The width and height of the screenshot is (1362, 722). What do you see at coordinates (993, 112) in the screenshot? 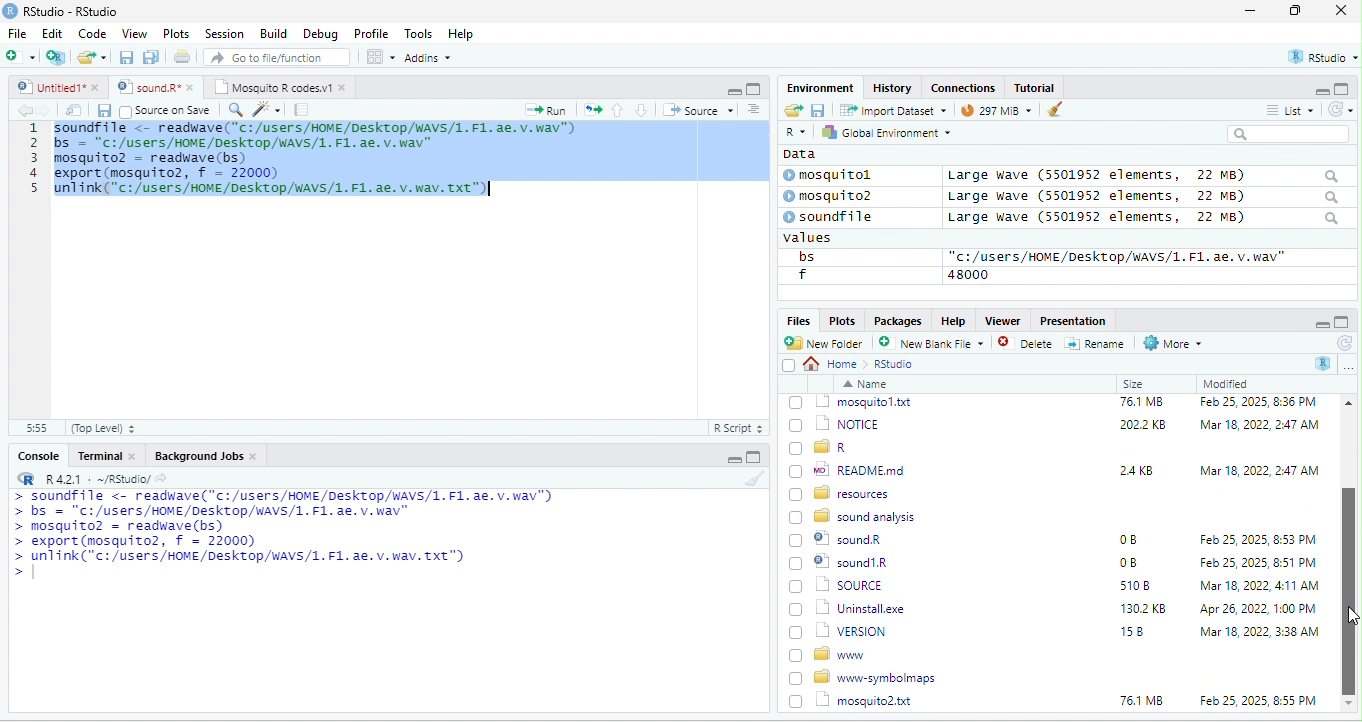
I see `9 mb` at bounding box center [993, 112].